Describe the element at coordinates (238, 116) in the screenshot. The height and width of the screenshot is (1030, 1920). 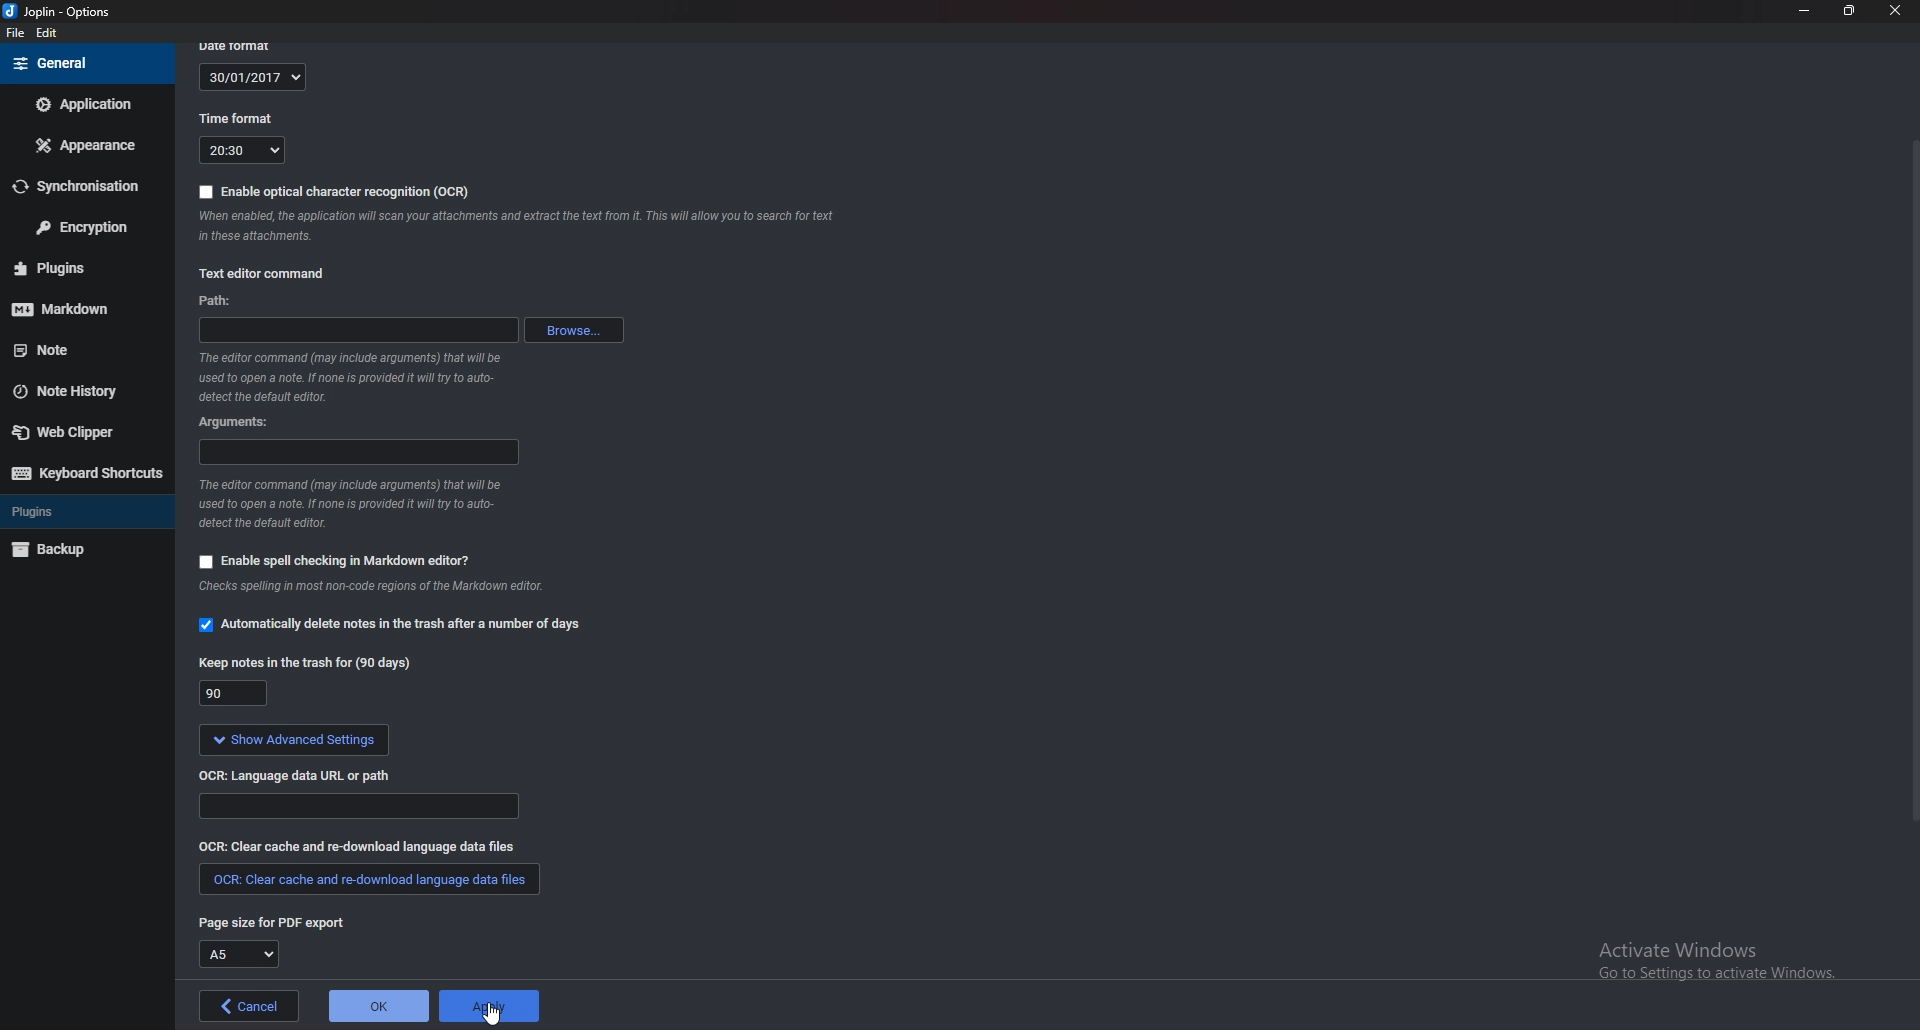
I see `Time format` at that location.